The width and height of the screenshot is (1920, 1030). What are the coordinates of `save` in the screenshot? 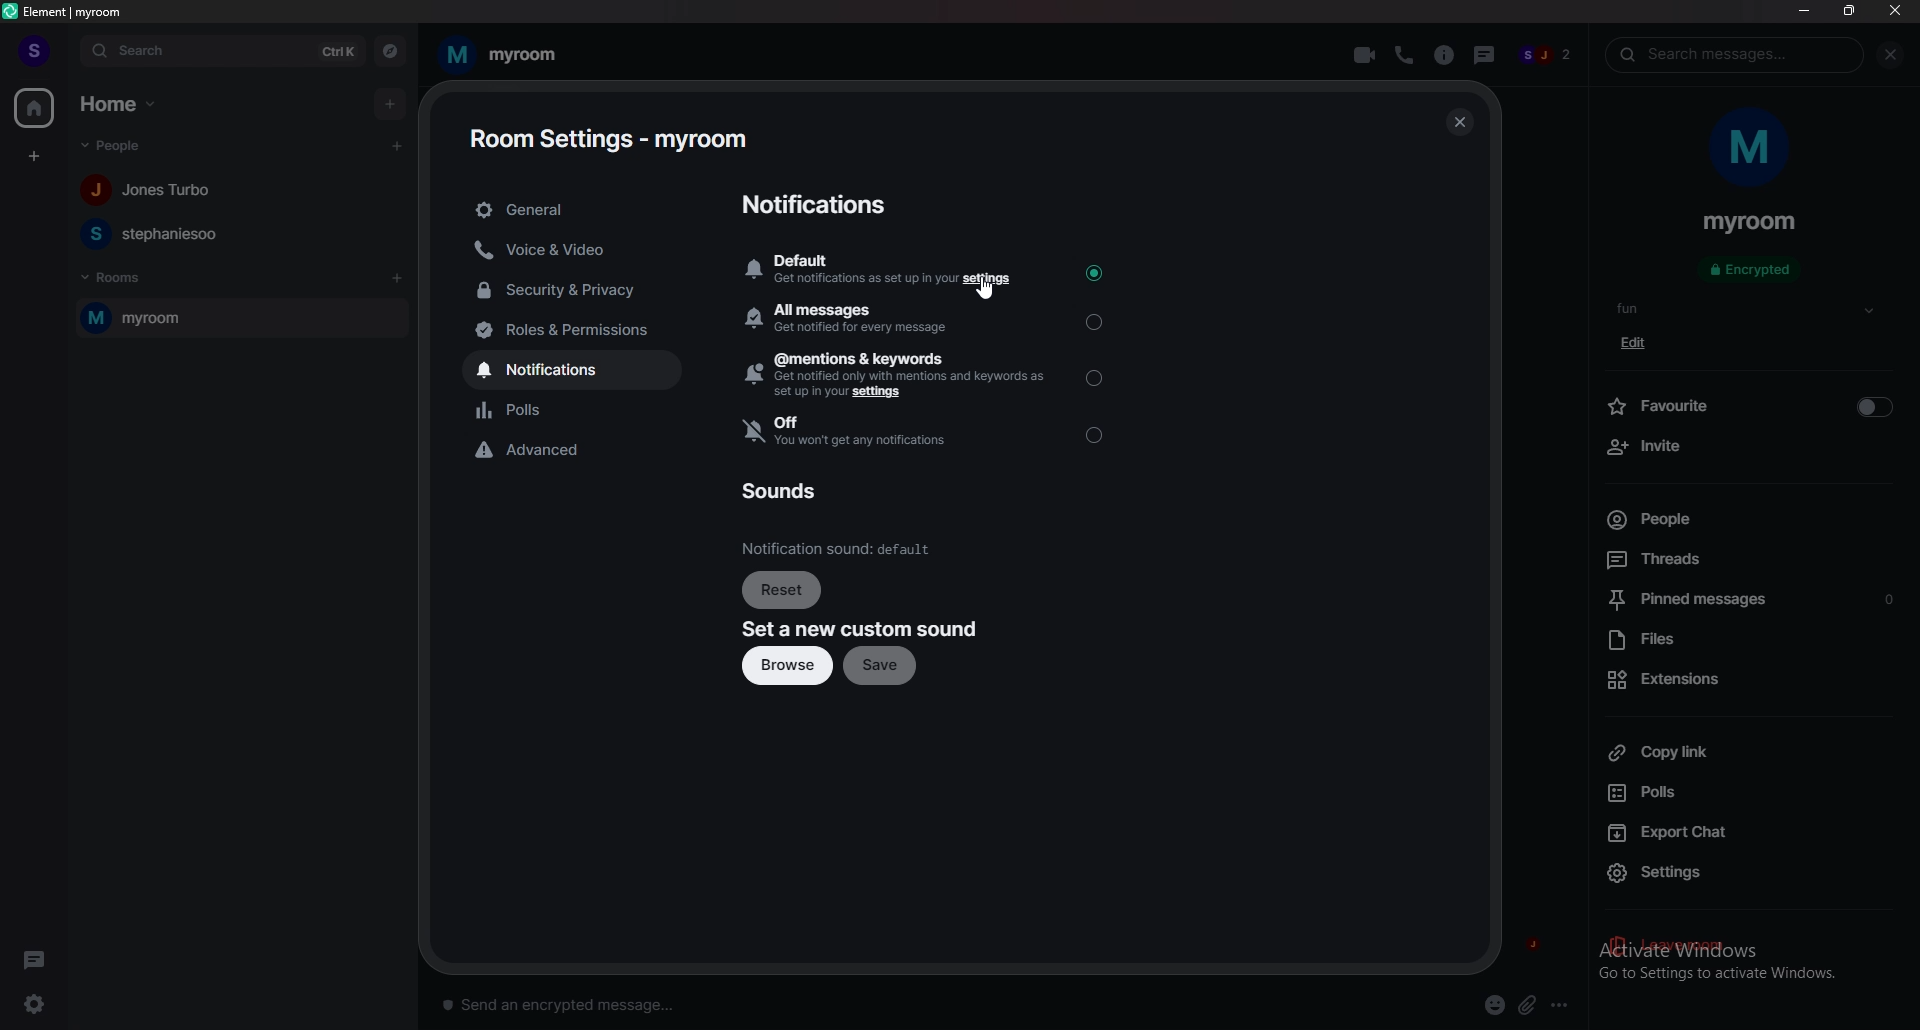 It's located at (885, 667).